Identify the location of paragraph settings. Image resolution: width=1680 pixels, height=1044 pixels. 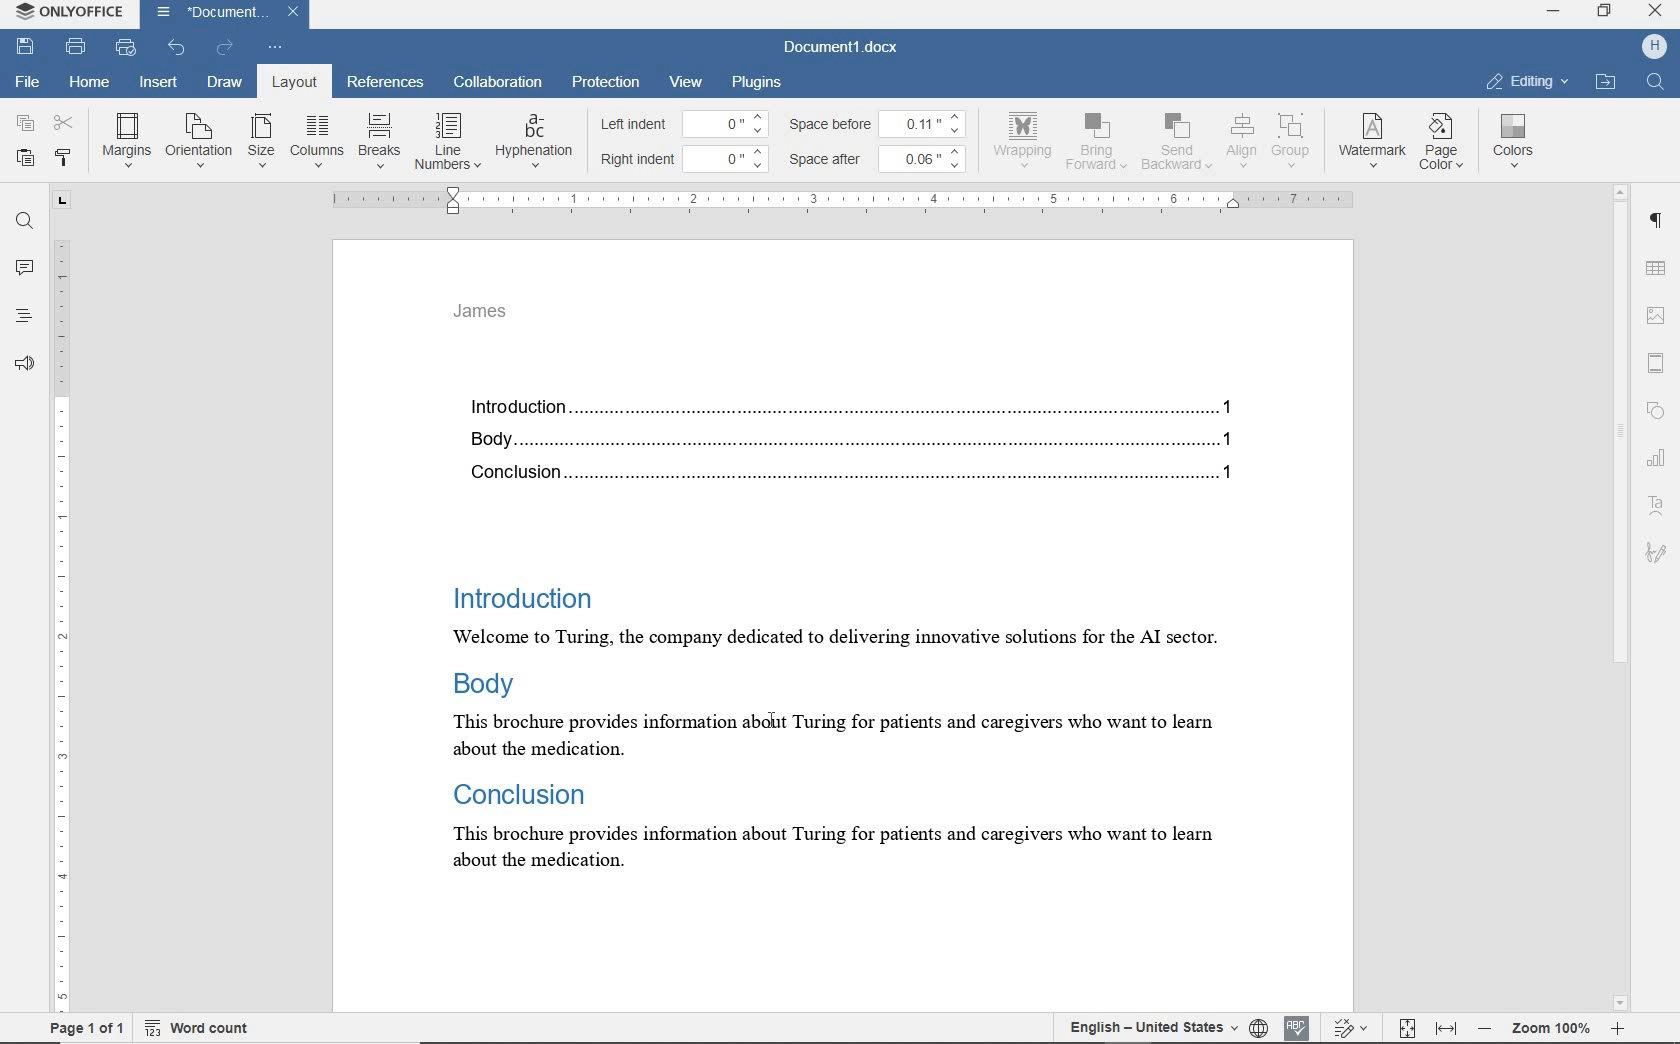
(1659, 225).